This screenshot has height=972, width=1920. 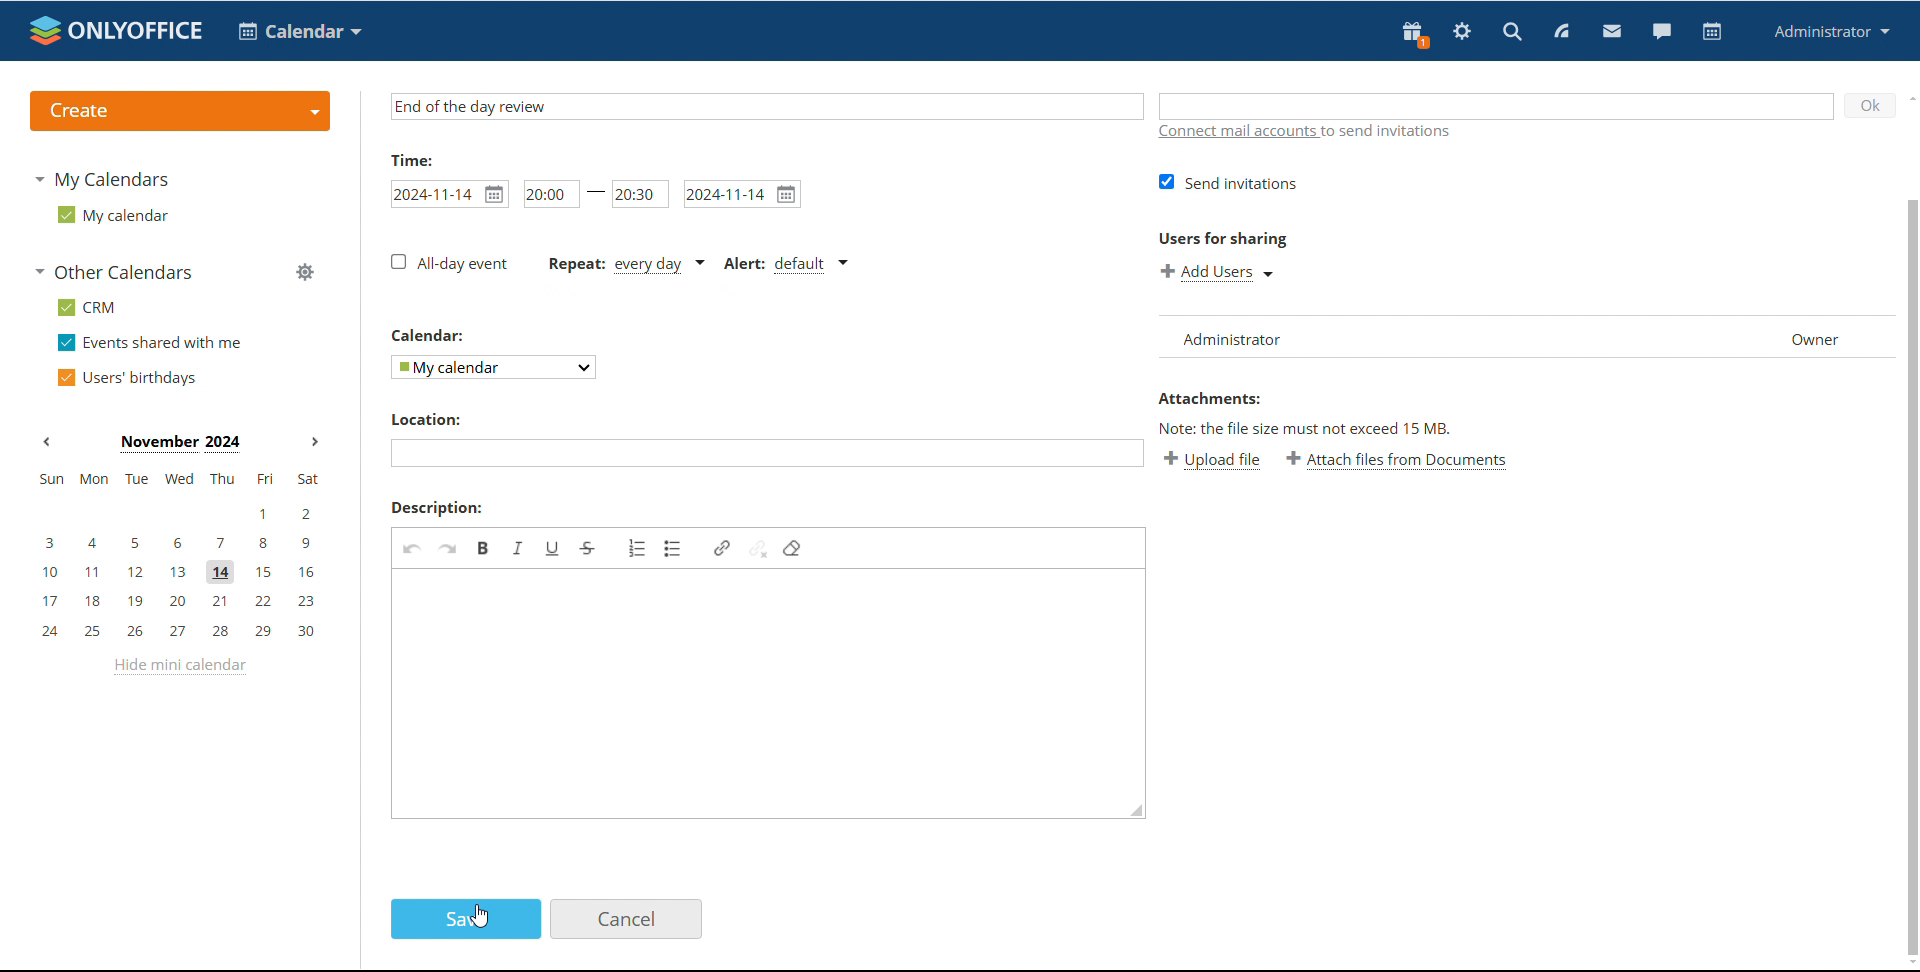 I want to click on Strike through, so click(x=589, y=548).